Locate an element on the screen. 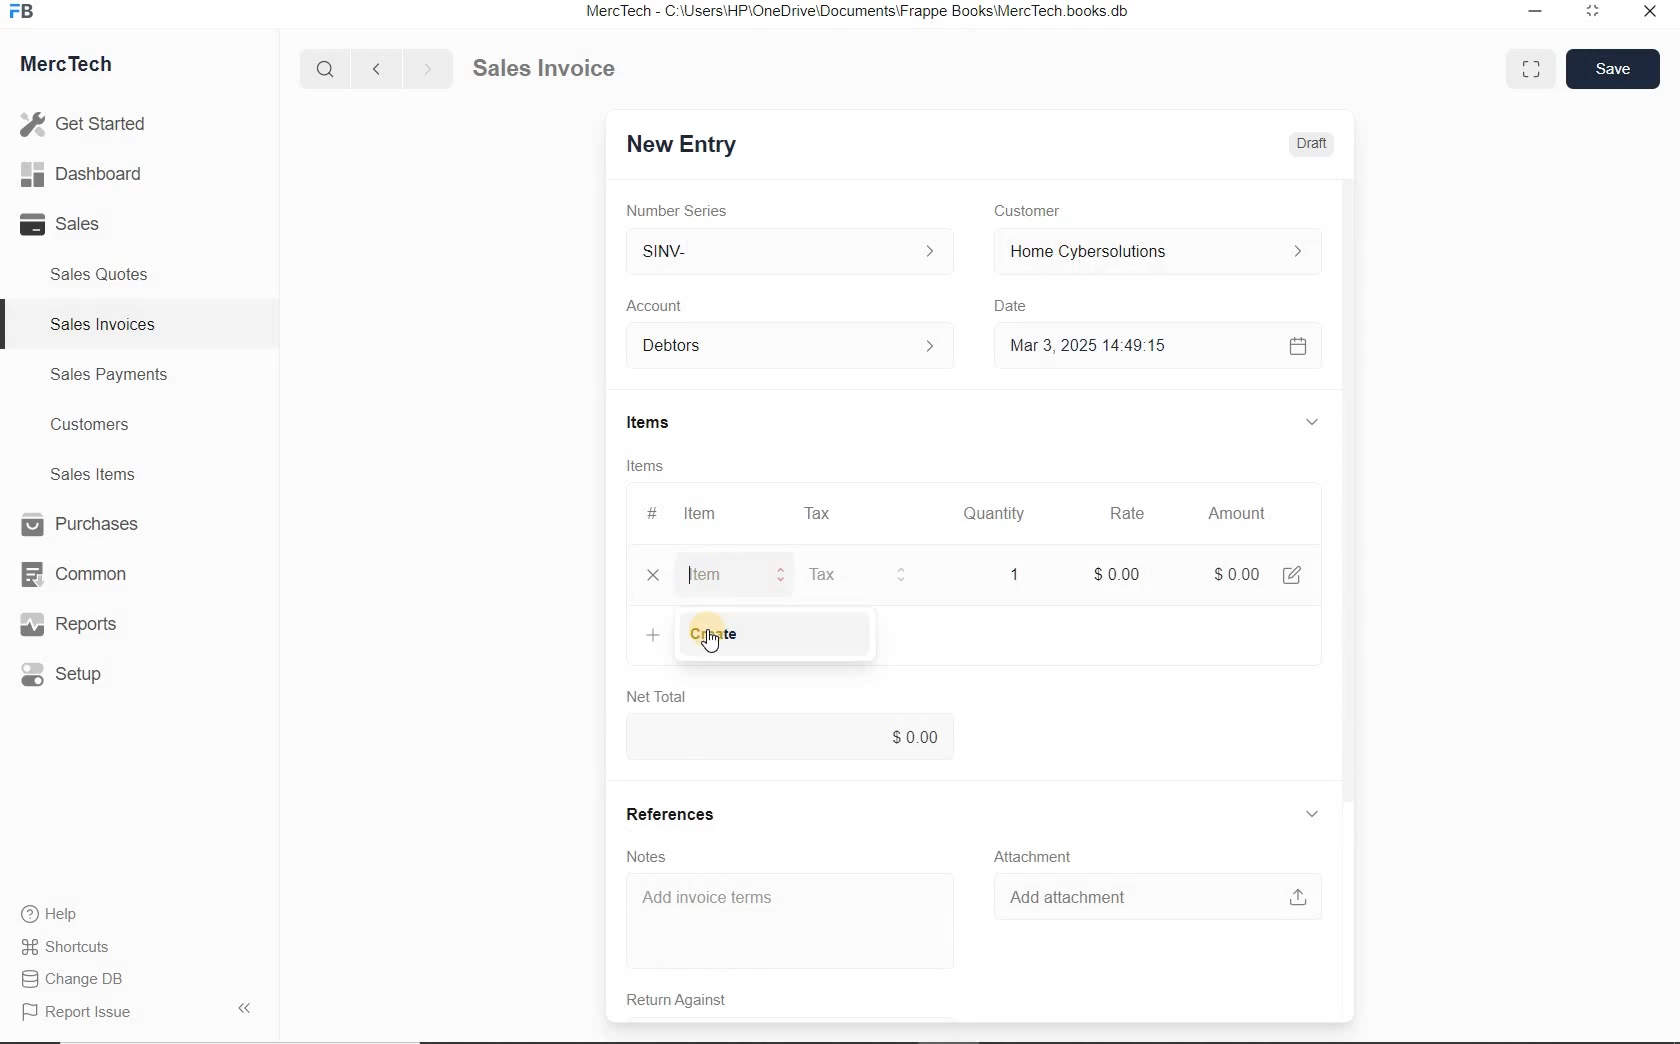 The width and height of the screenshot is (1680, 1044). rate: $0.00 is located at coordinates (1113, 573).